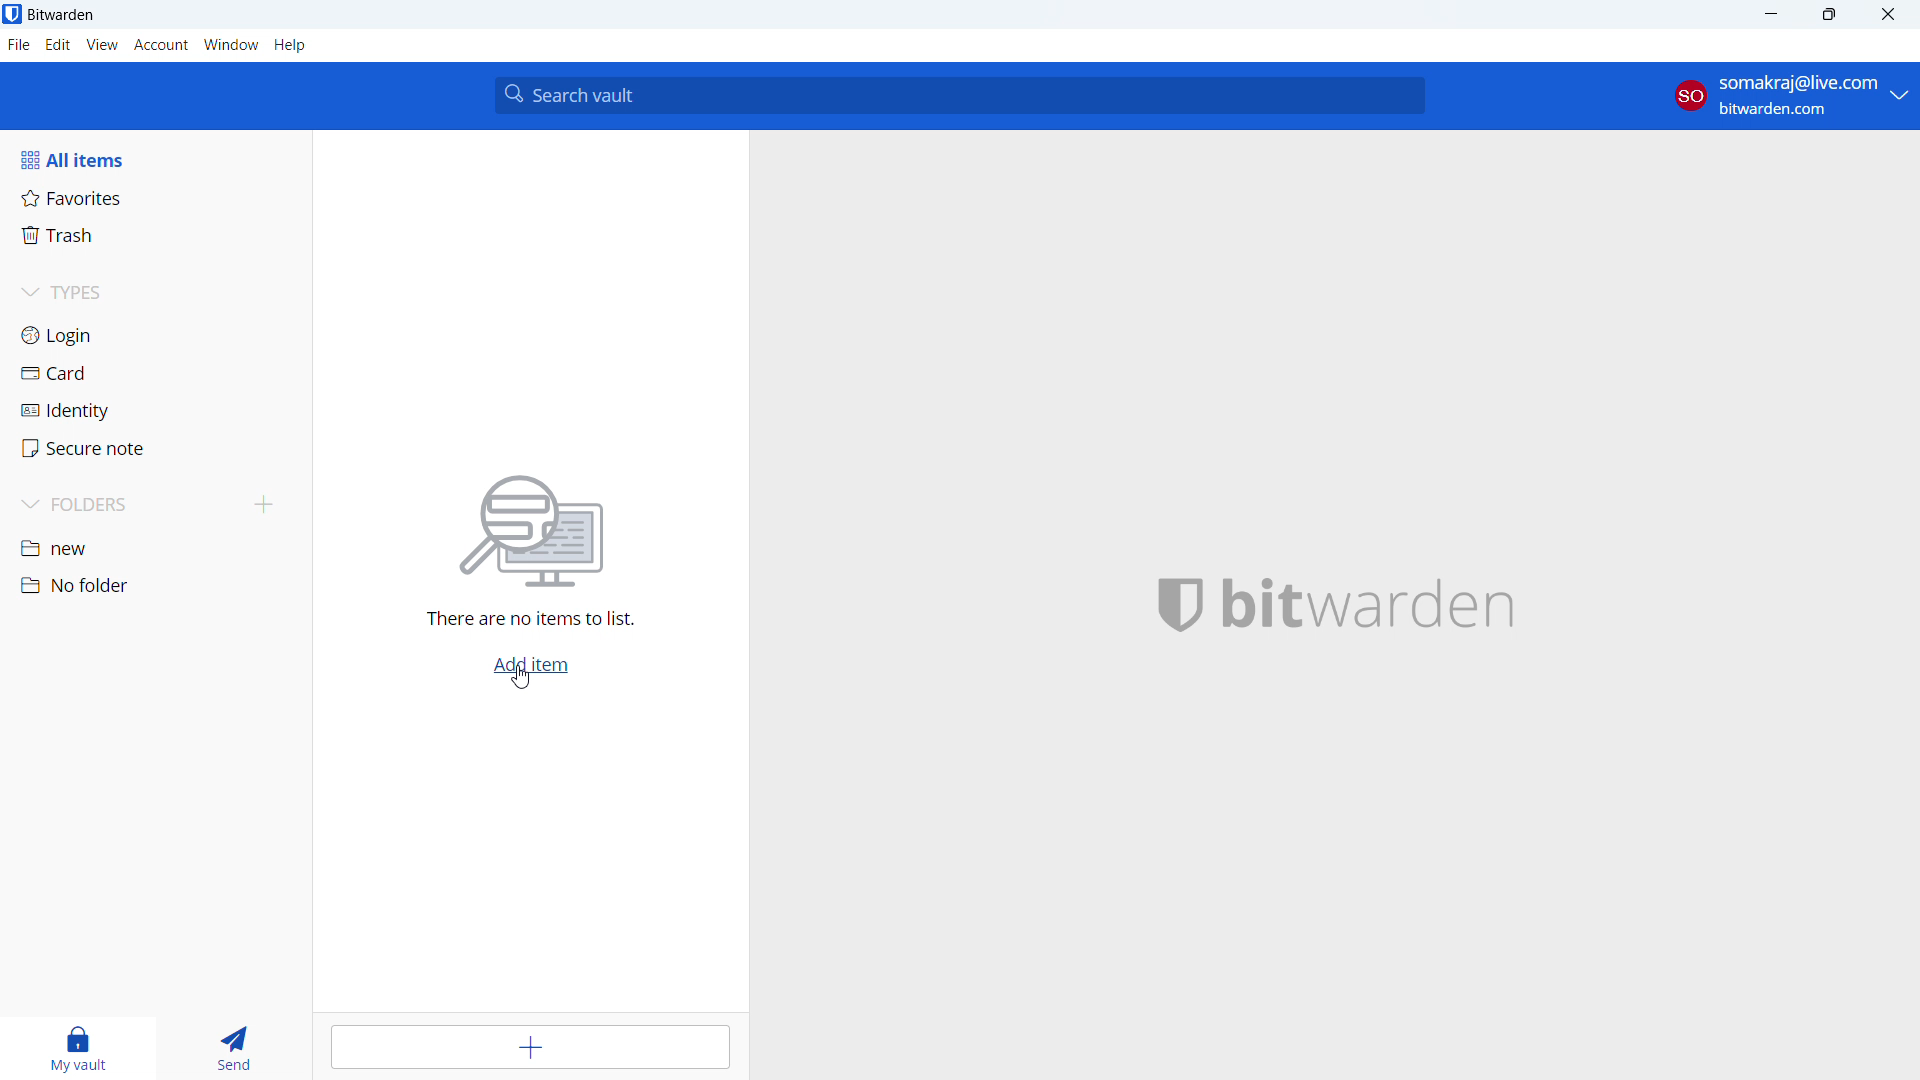 Image resolution: width=1920 pixels, height=1080 pixels. What do you see at coordinates (73, 1048) in the screenshot?
I see `my vault` at bounding box center [73, 1048].